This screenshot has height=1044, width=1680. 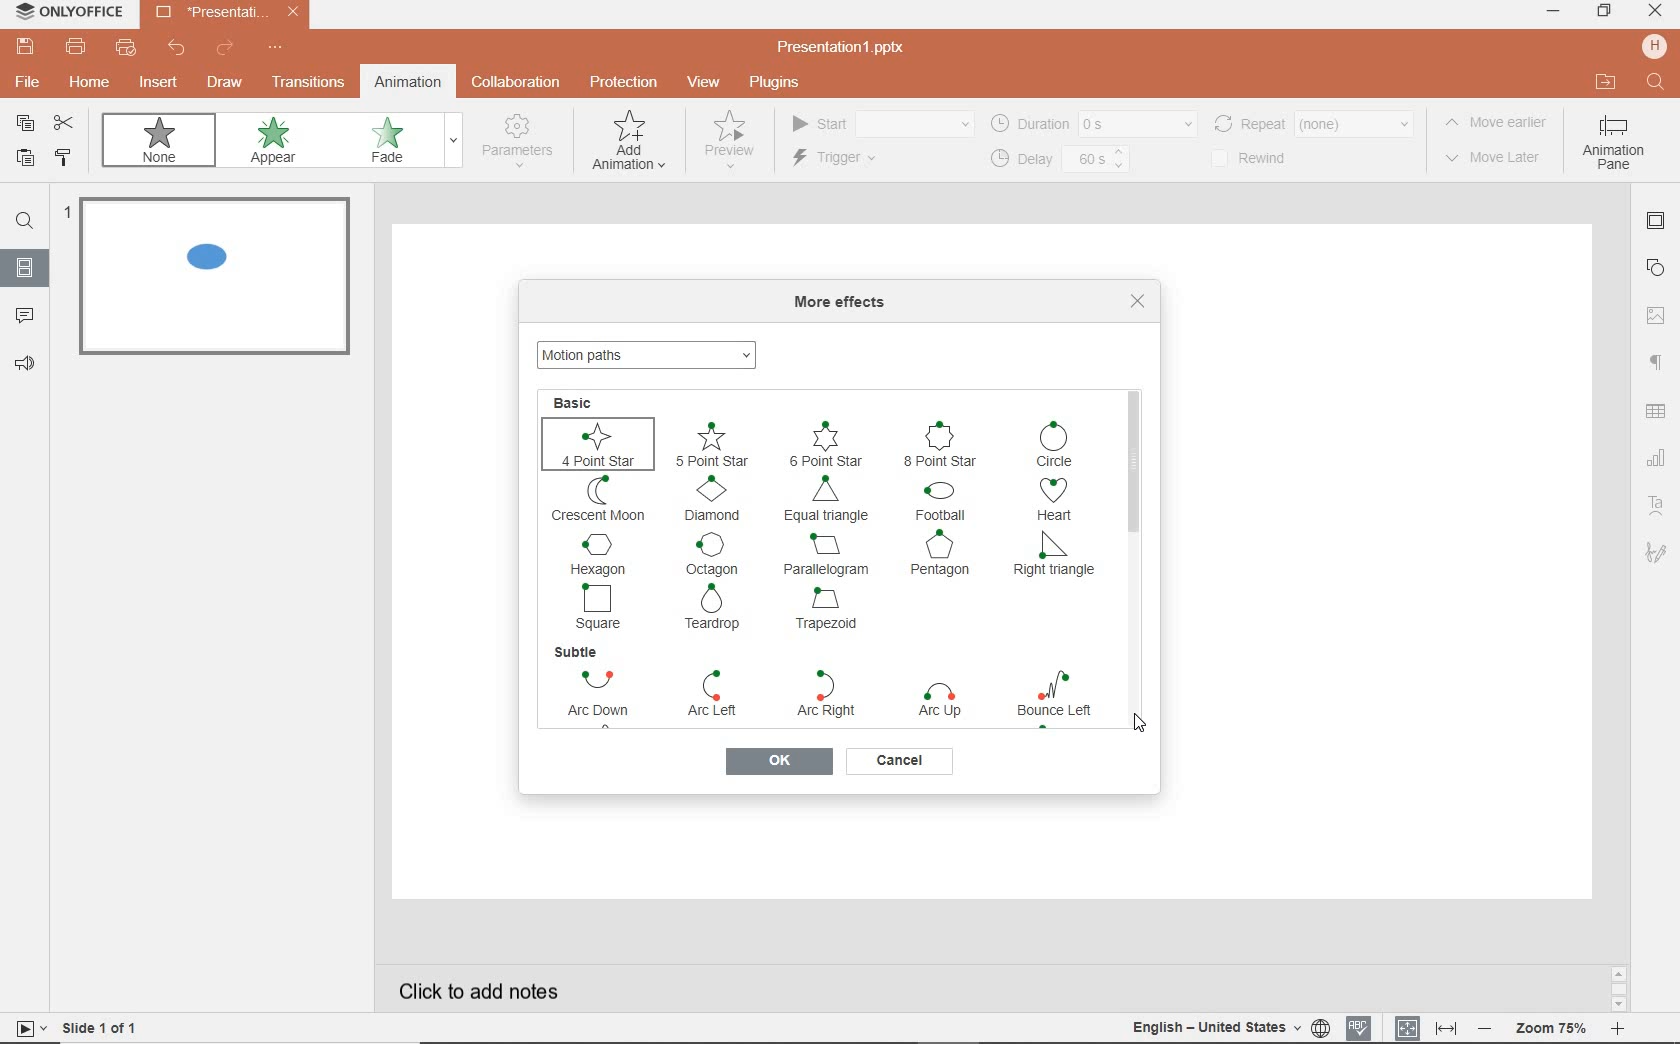 What do you see at coordinates (1613, 145) in the screenshot?
I see `Animation pane` at bounding box center [1613, 145].